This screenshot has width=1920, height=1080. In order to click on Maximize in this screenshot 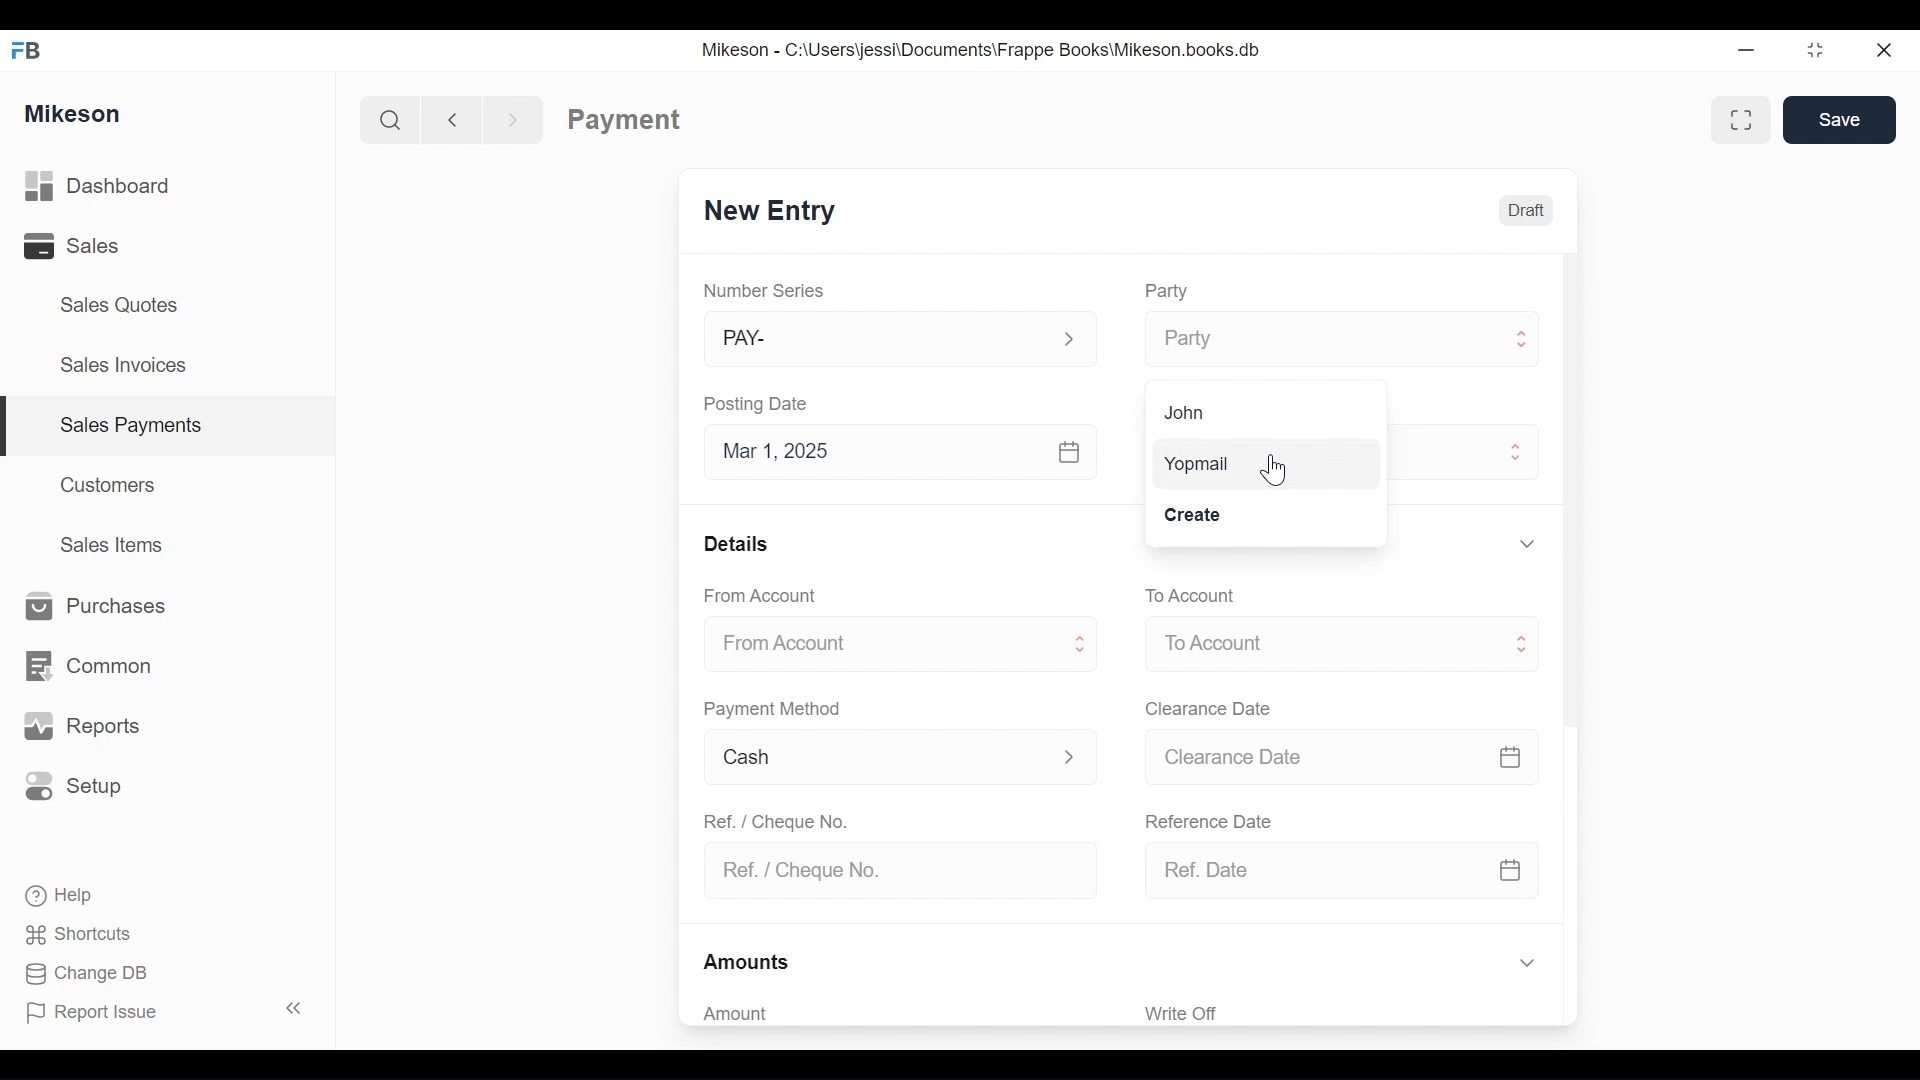, I will do `click(1812, 53)`.